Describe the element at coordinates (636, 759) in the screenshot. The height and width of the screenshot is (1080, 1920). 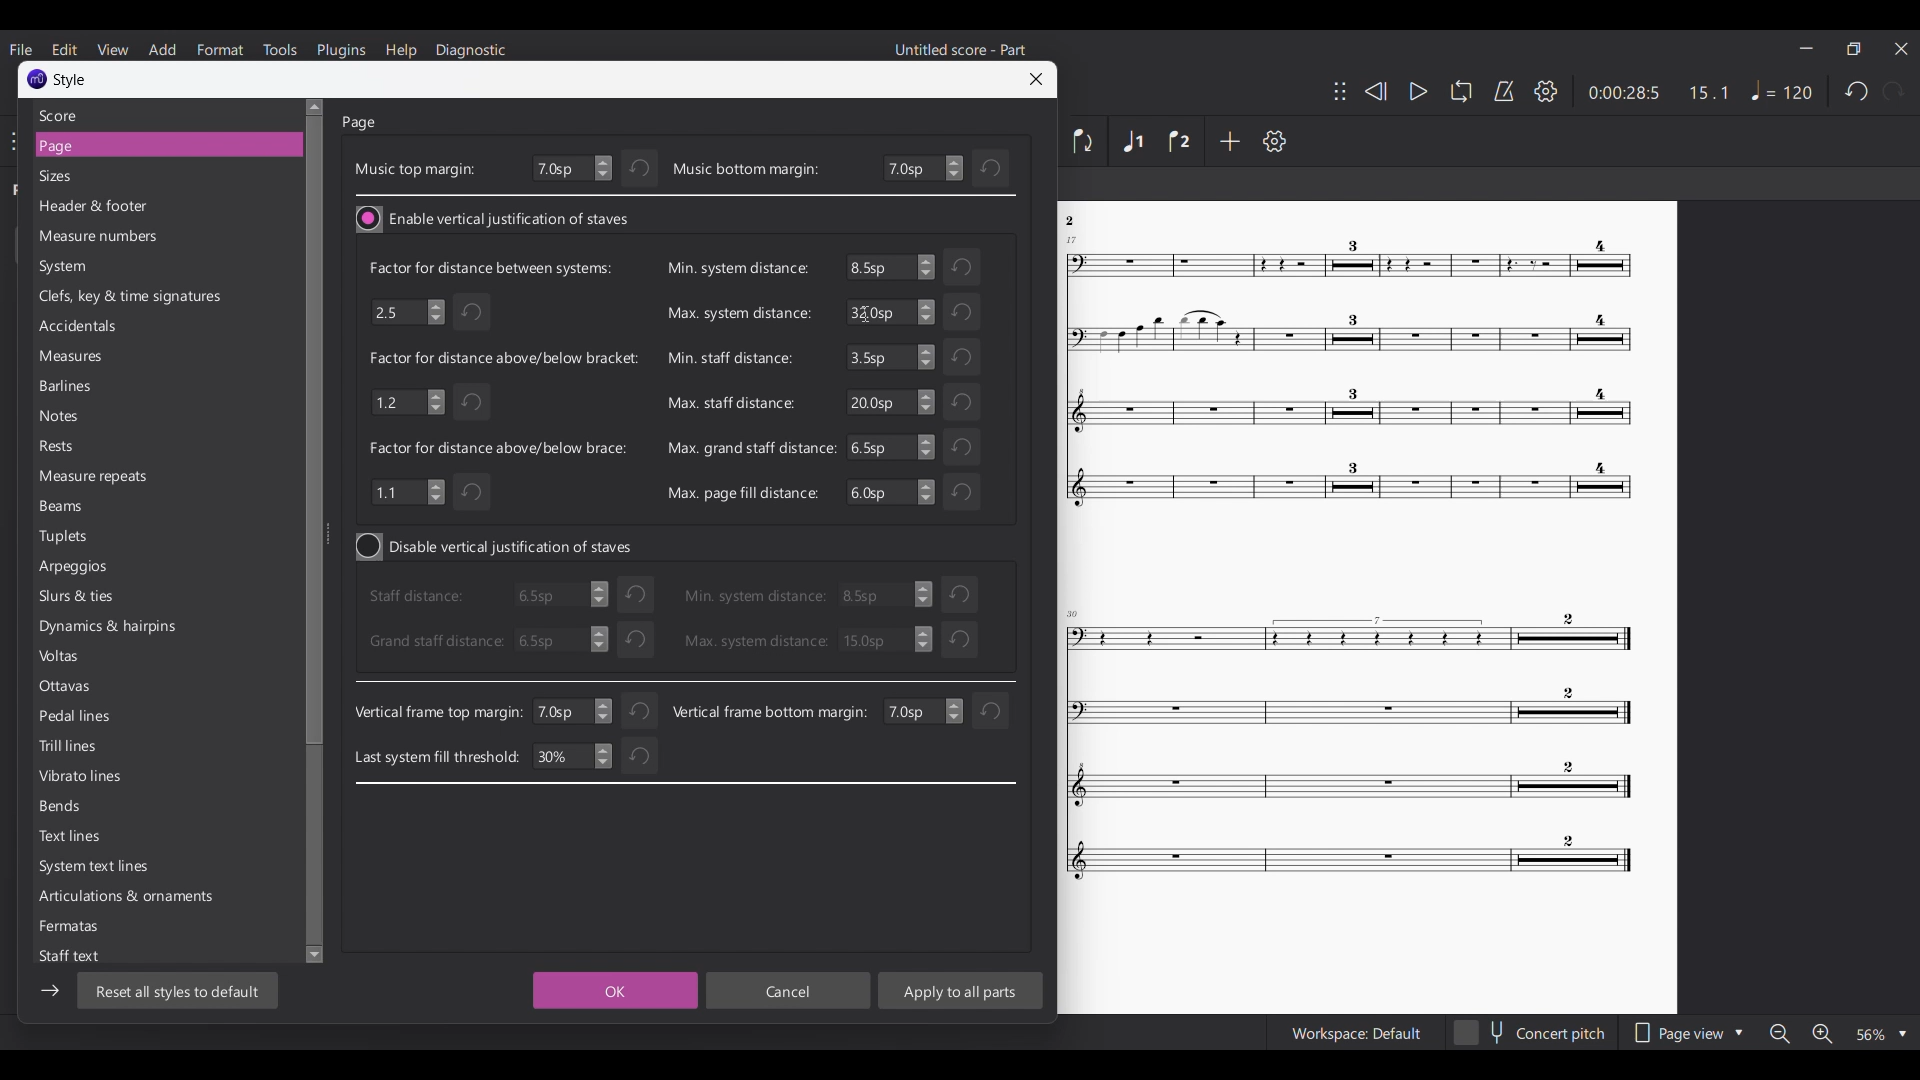
I see `Undo` at that location.